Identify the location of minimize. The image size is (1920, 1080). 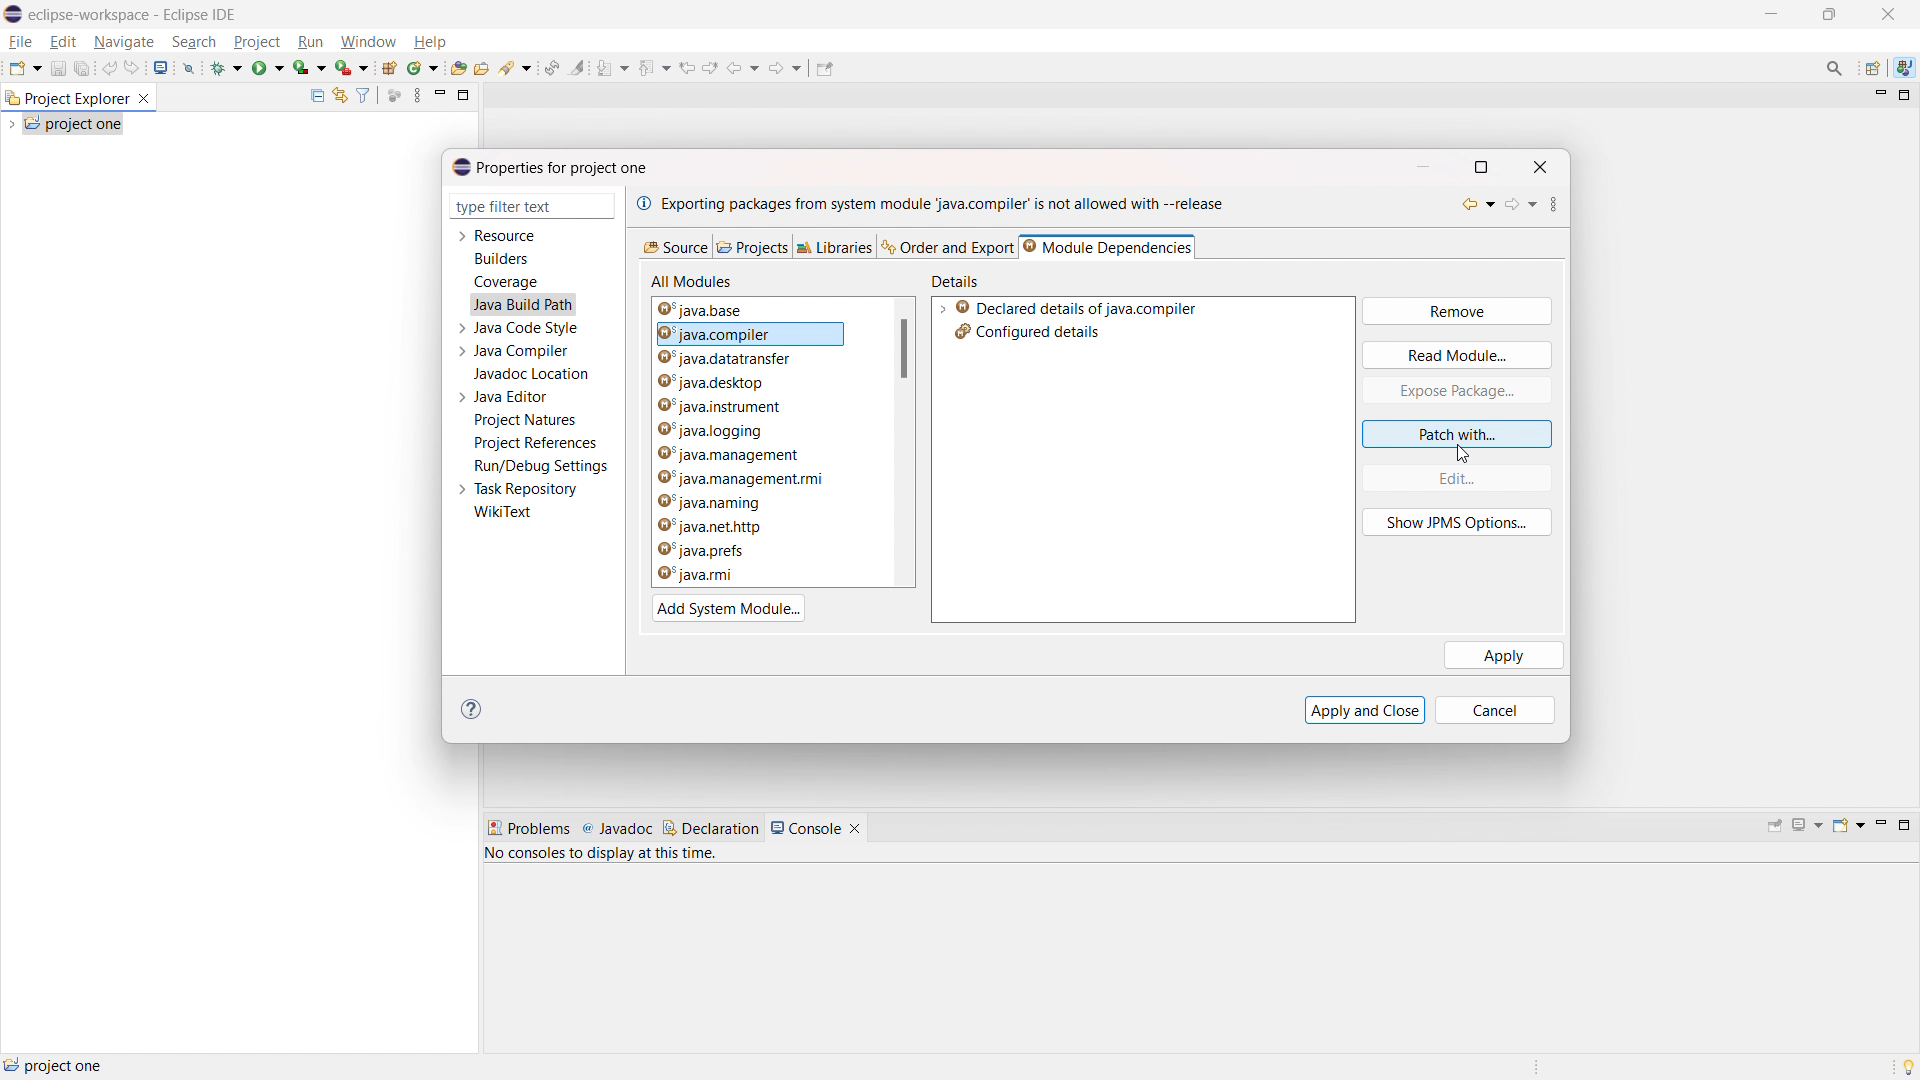
(1830, 15).